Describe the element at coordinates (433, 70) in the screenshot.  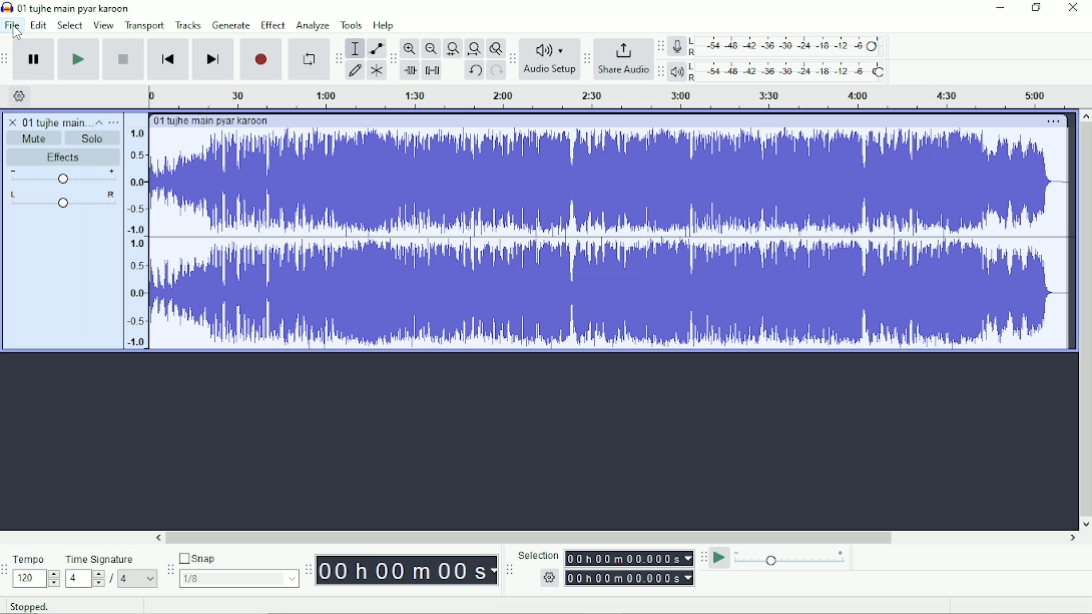
I see `Silence audio selection` at that location.